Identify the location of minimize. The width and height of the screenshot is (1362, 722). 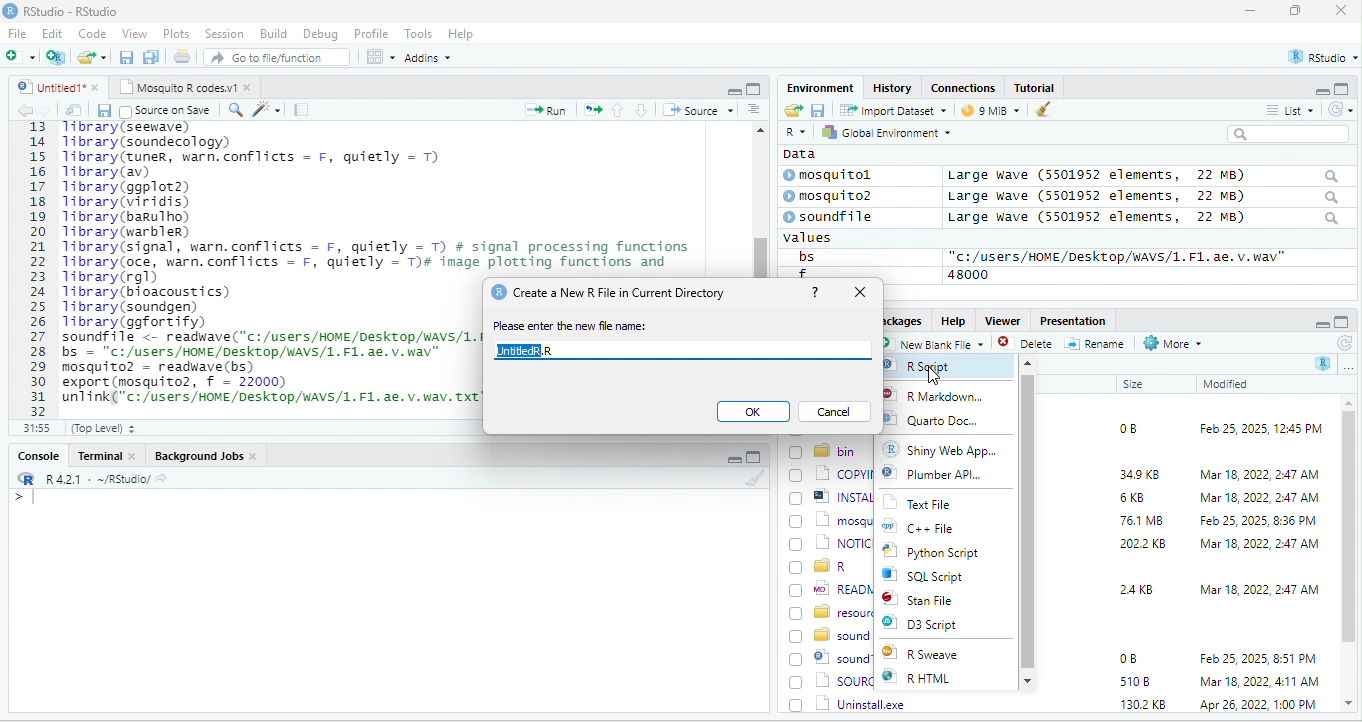
(1250, 12).